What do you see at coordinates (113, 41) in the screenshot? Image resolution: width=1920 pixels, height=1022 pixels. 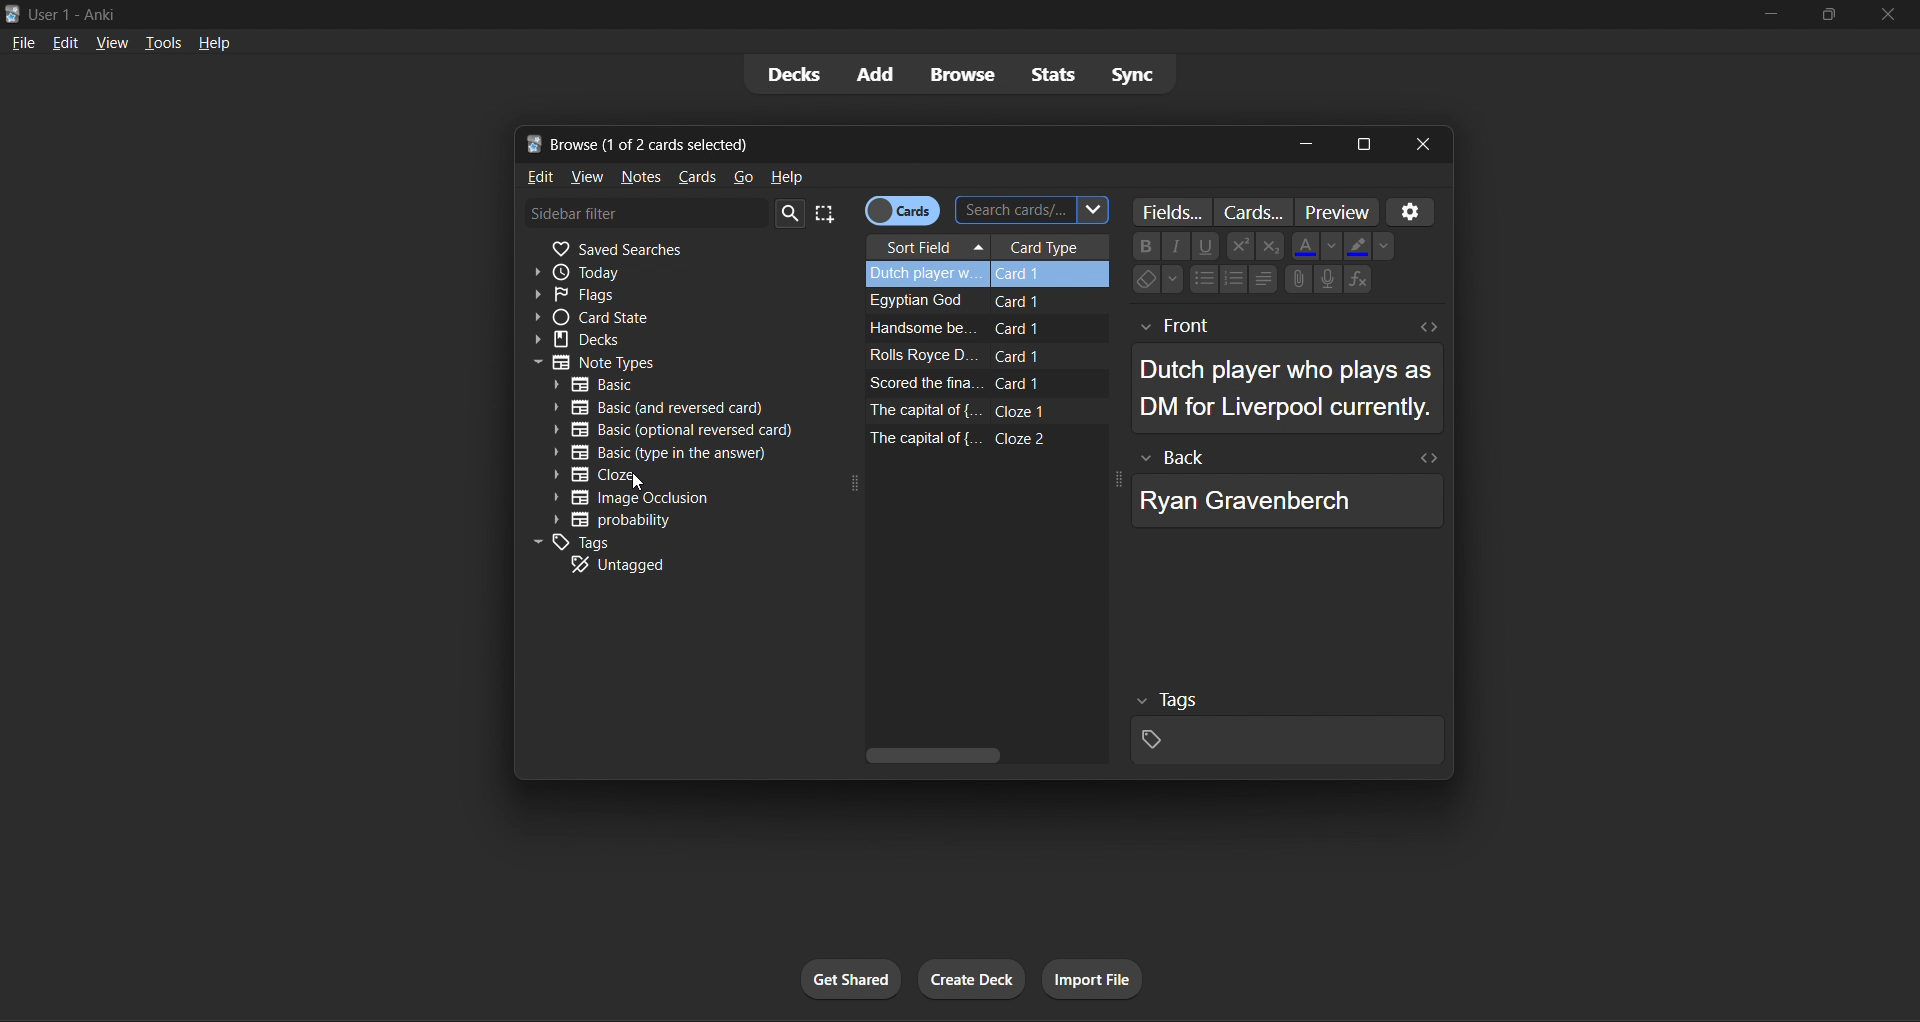 I see `view` at bounding box center [113, 41].